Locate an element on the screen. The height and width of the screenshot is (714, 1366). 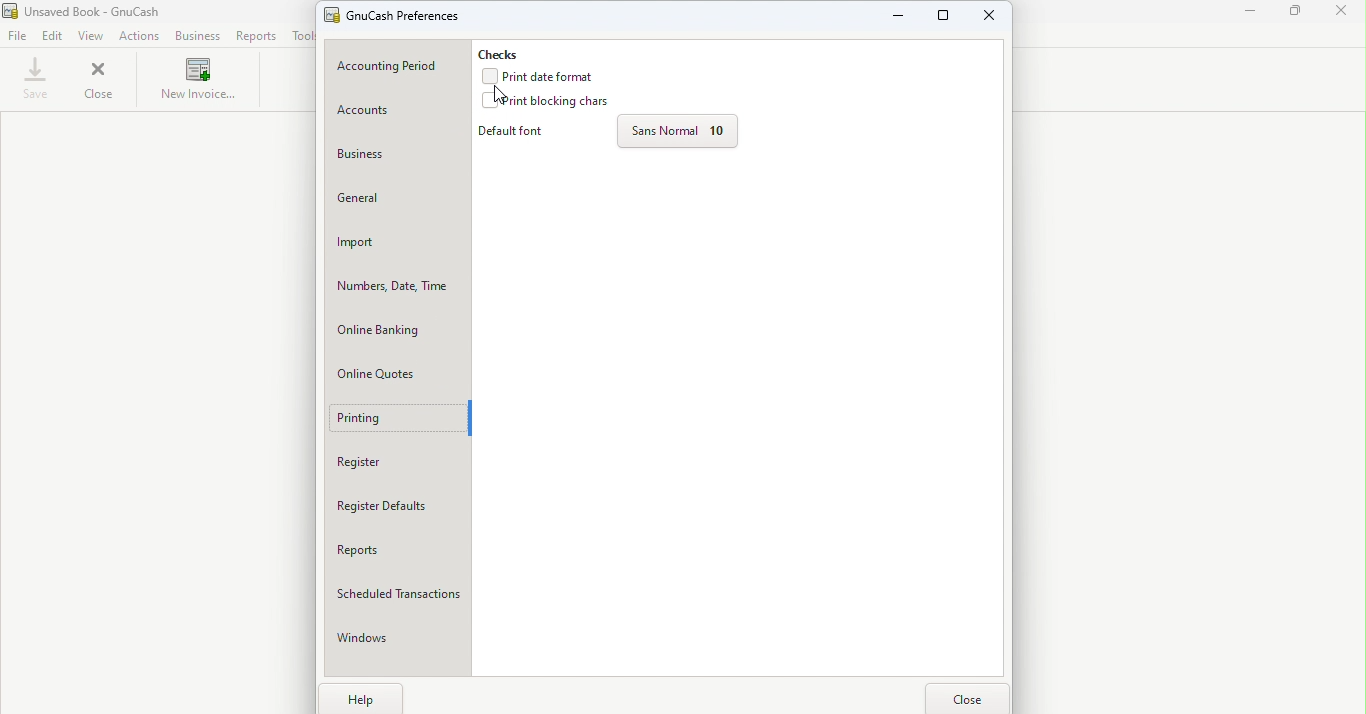
Accounting period is located at coordinates (396, 66).